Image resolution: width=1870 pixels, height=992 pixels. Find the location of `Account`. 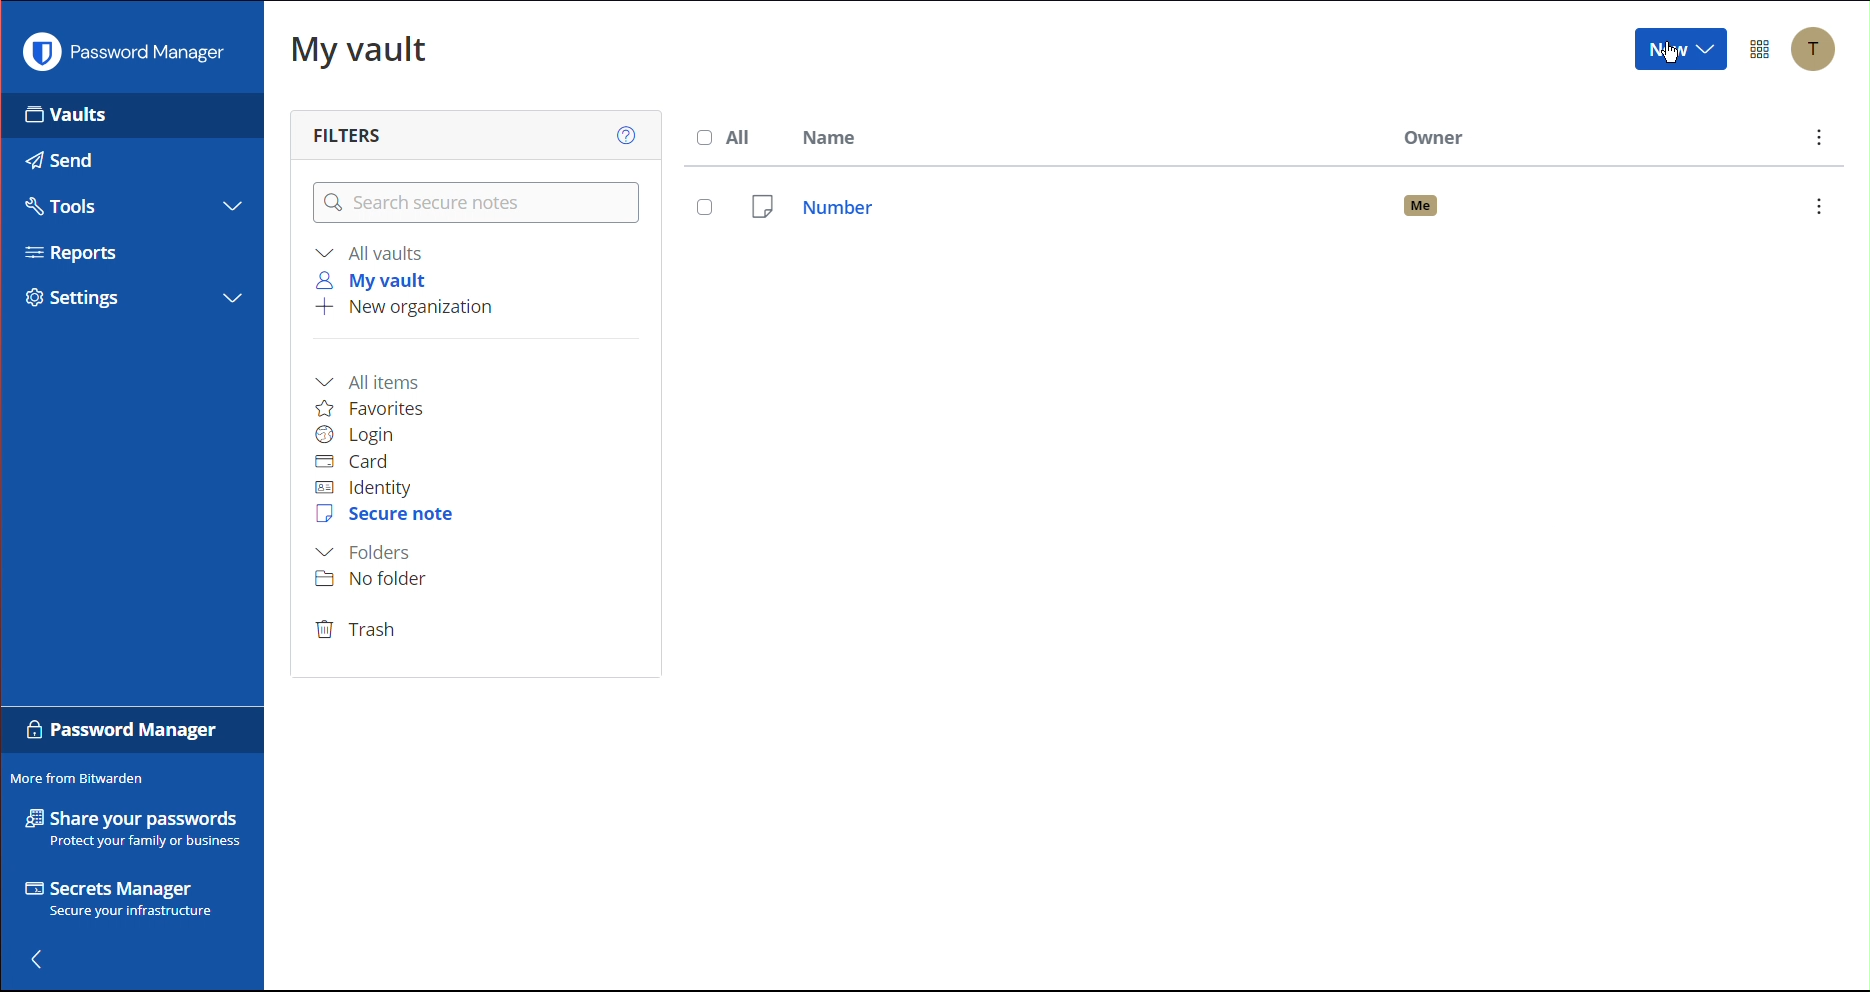

Account is located at coordinates (1820, 52).